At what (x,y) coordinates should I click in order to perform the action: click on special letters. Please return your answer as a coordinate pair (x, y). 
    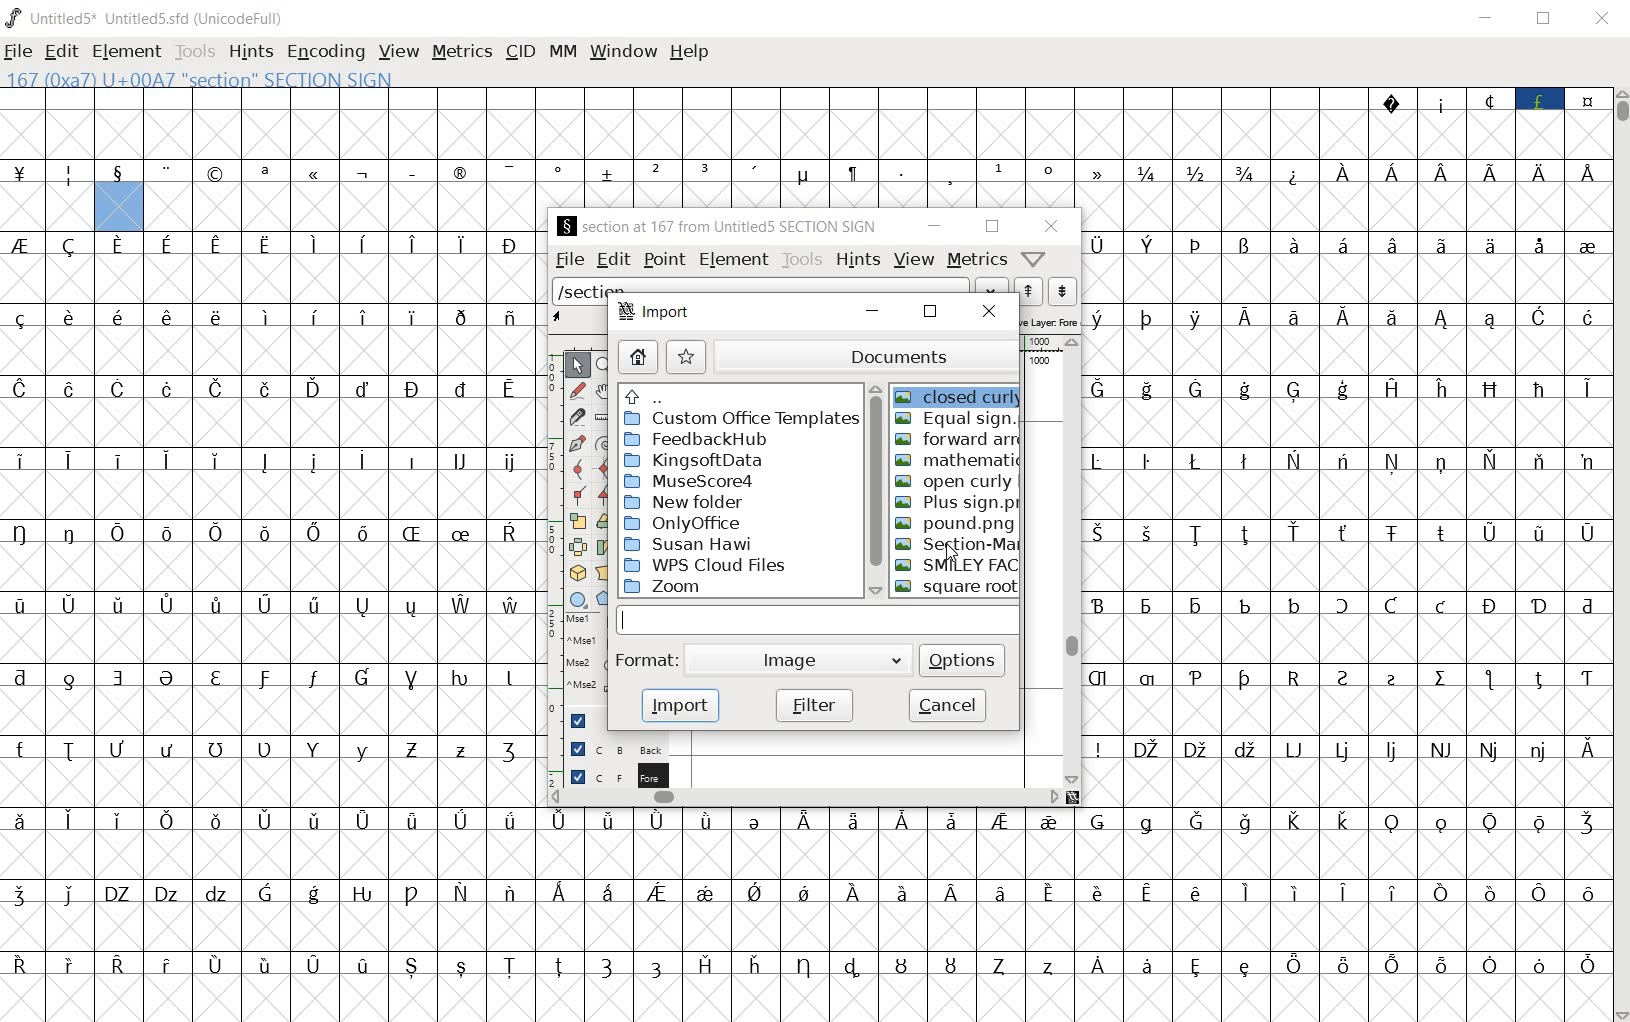
    Looking at the image, I should click on (1347, 389).